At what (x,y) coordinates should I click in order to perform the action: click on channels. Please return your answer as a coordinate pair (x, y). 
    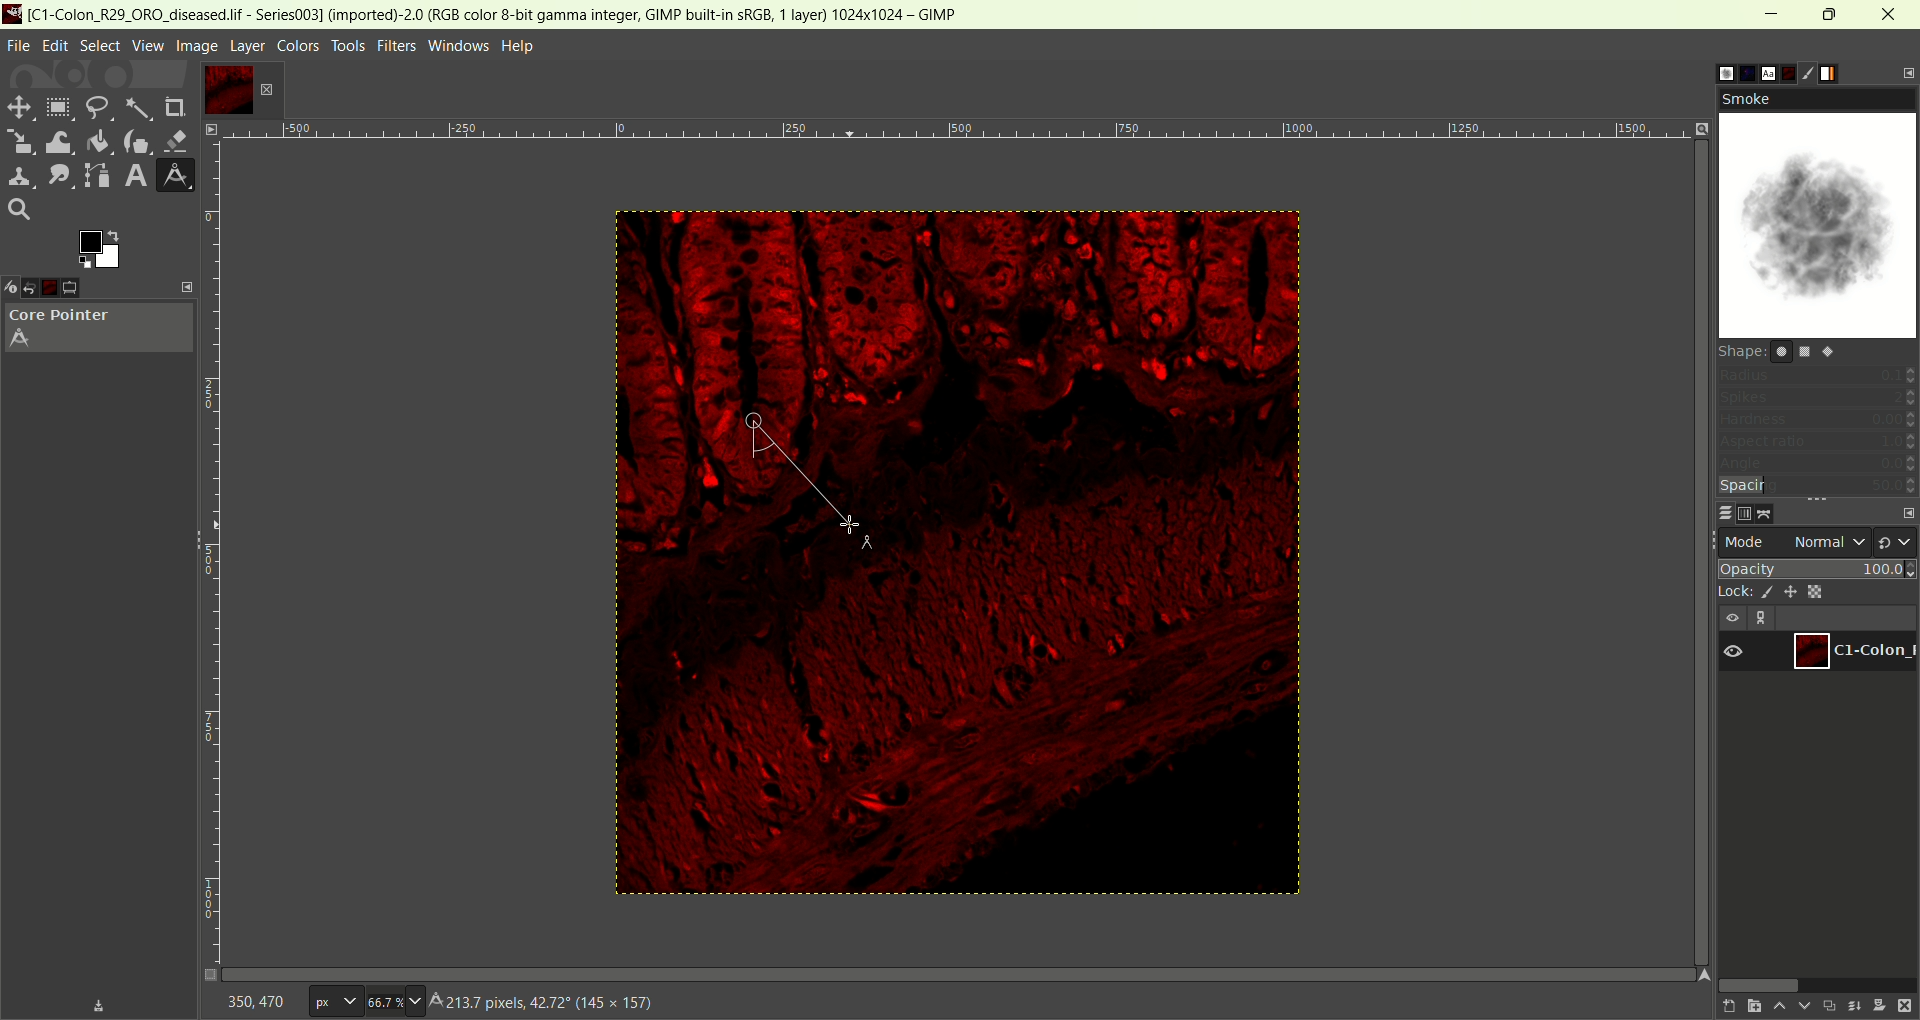
    Looking at the image, I should click on (1745, 514).